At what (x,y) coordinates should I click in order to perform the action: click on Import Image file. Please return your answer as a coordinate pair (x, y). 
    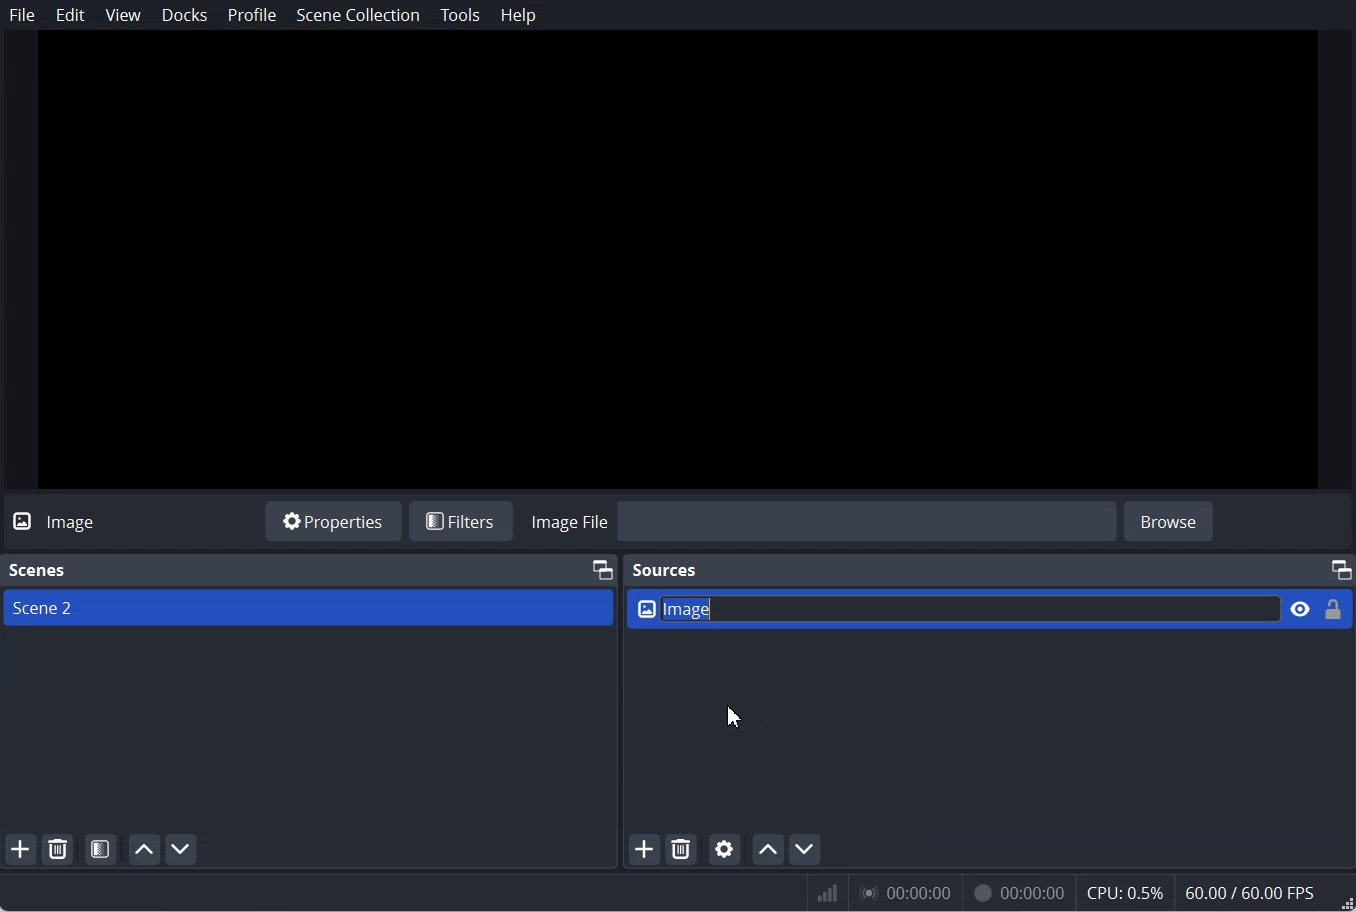
    Looking at the image, I should click on (817, 523).